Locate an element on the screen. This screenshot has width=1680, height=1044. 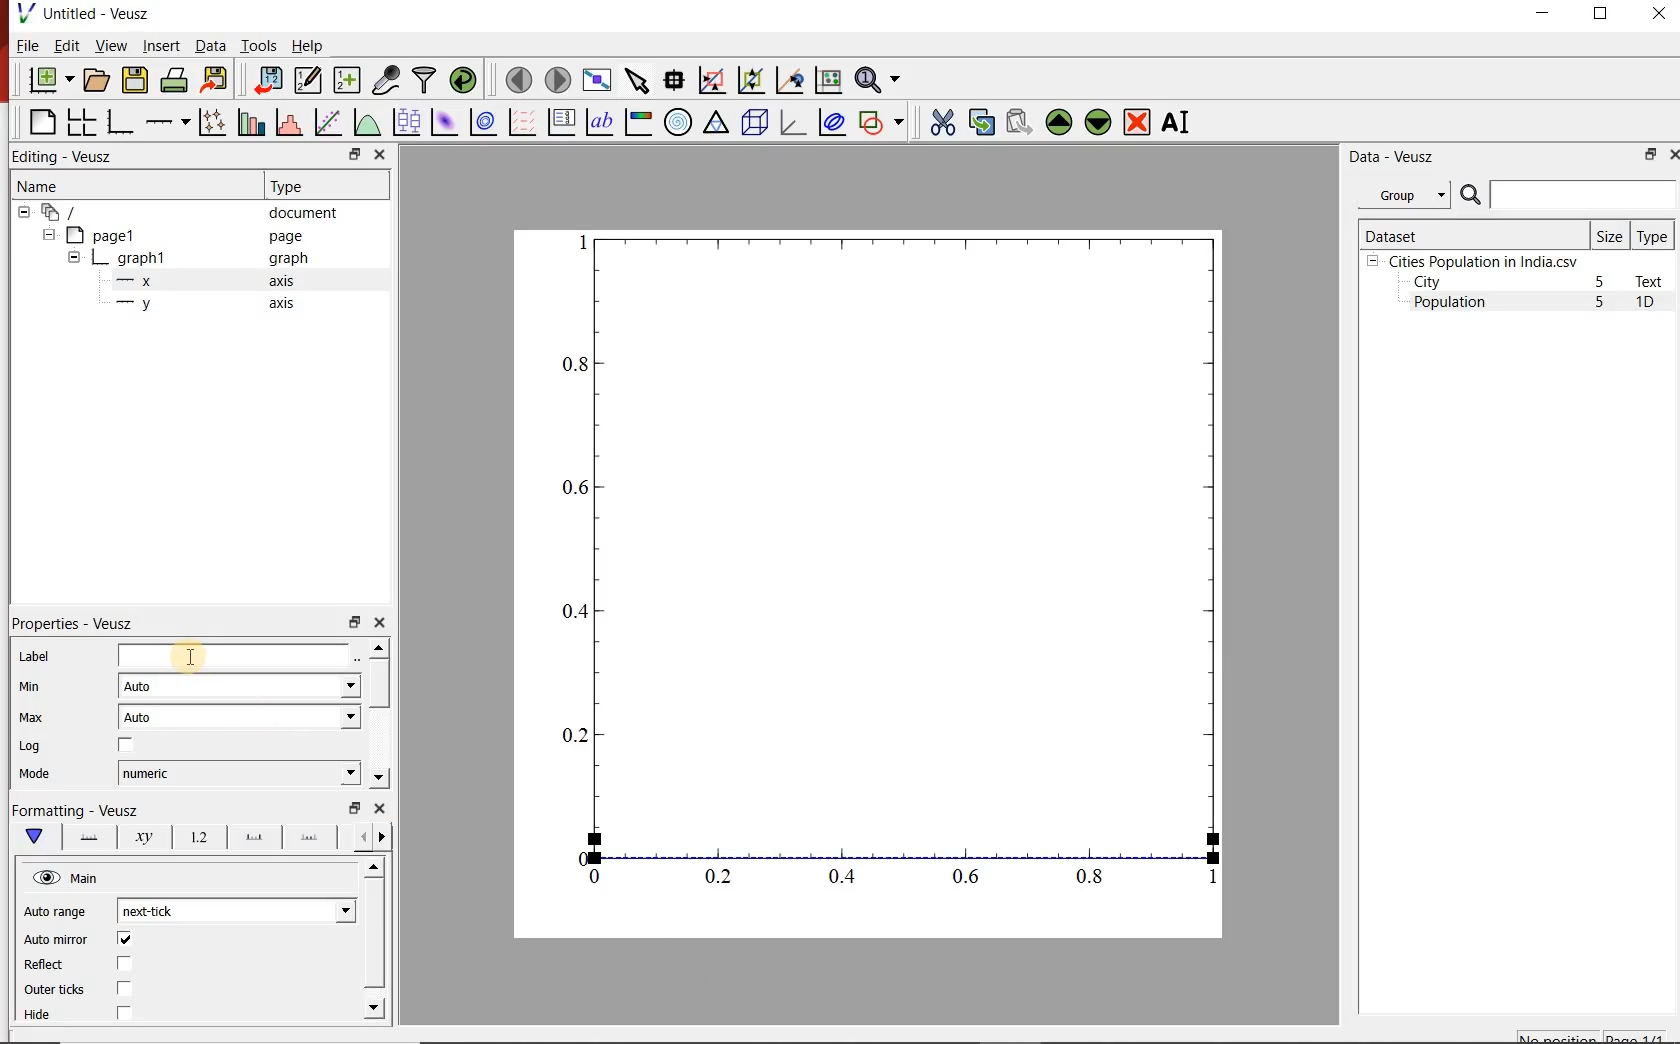
Properties - Veusz is located at coordinates (72, 624).